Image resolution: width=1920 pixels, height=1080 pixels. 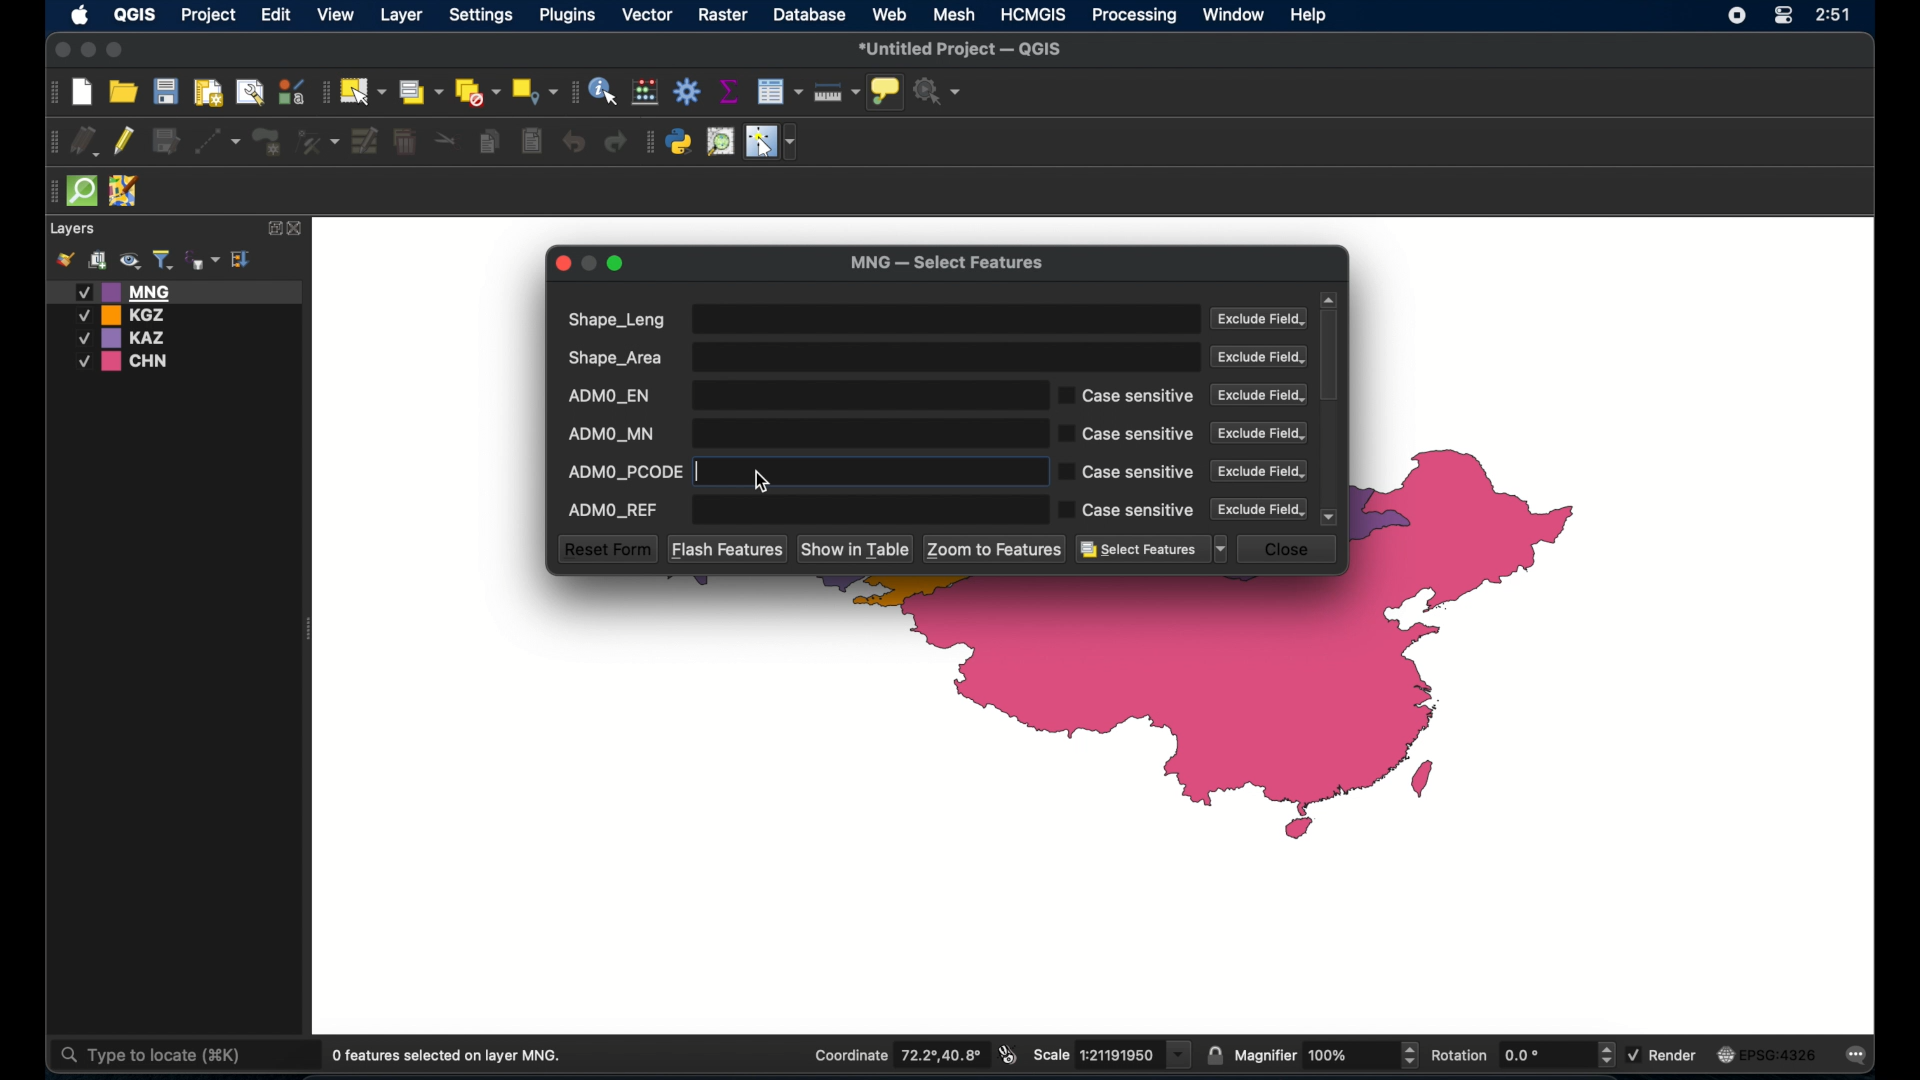 I want to click on close, so click(x=60, y=49).